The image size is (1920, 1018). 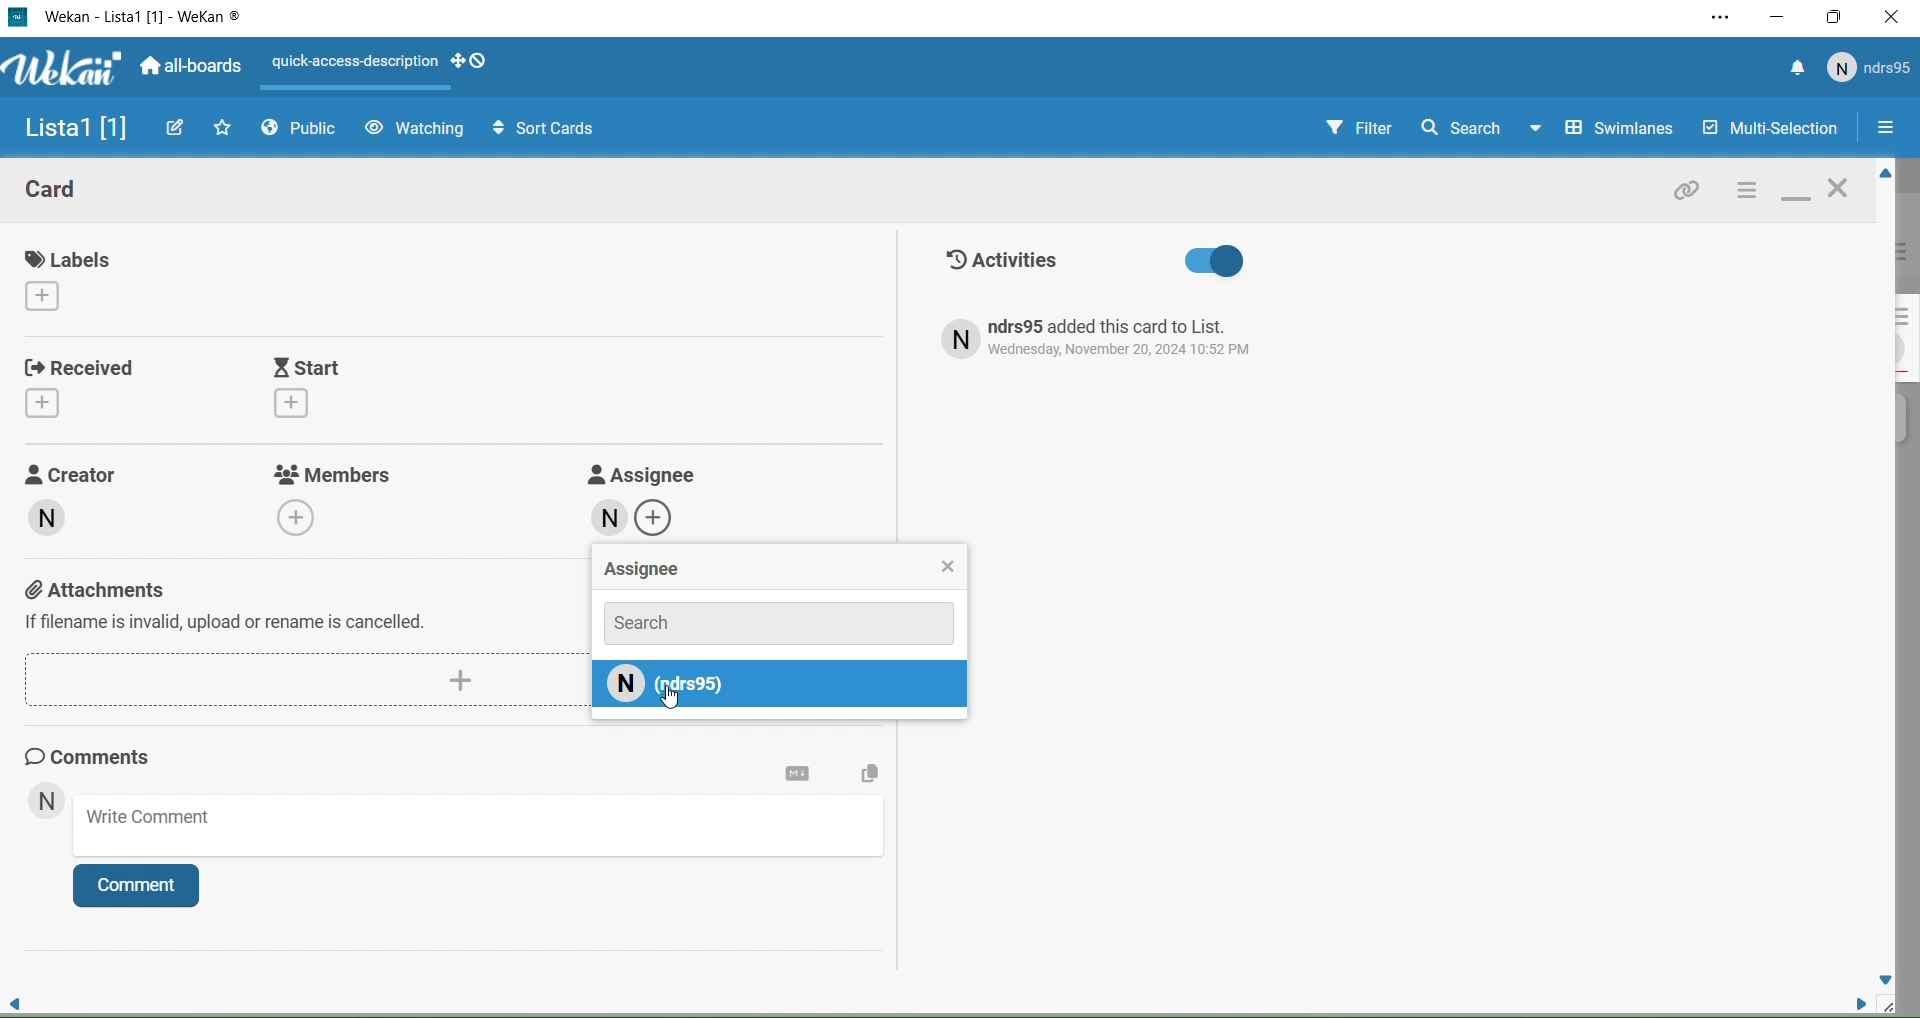 What do you see at coordinates (478, 66) in the screenshot?
I see `drag handles` at bounding box center [478, 66].